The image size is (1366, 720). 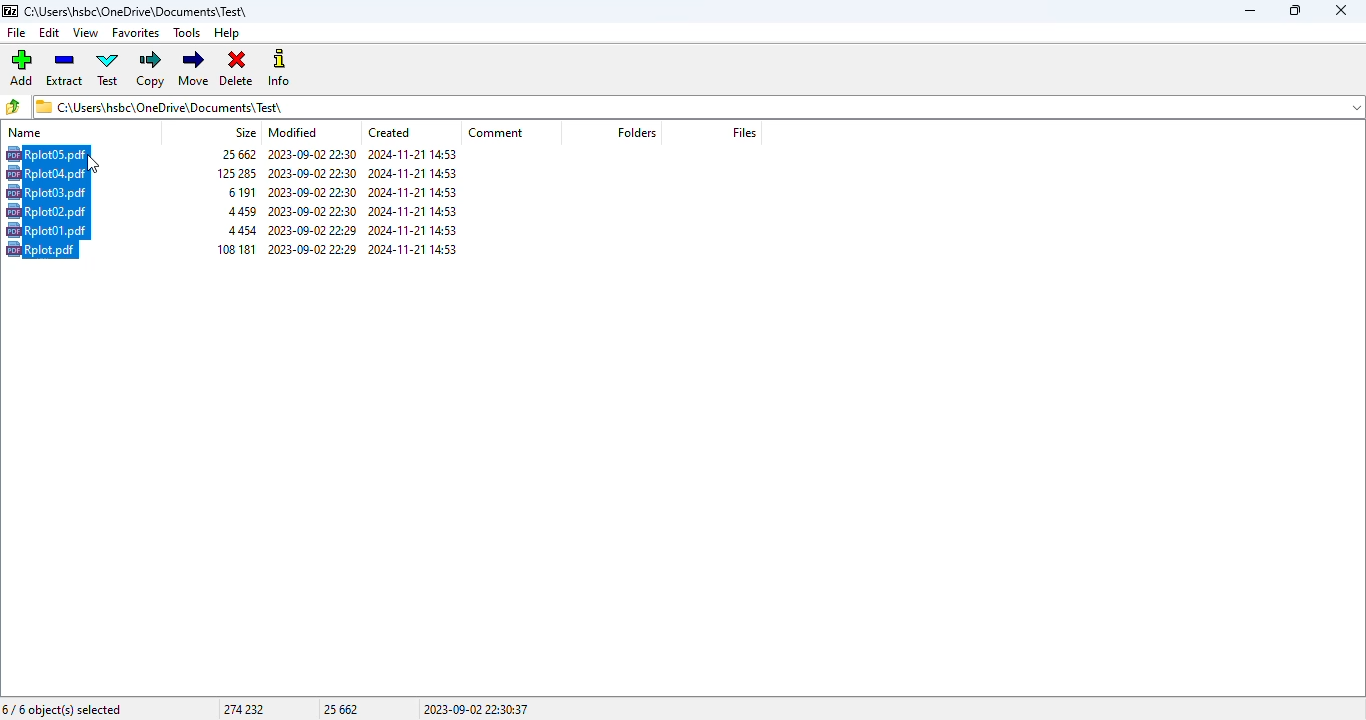 I want to click on rplot02, so click(x=46, y=211).